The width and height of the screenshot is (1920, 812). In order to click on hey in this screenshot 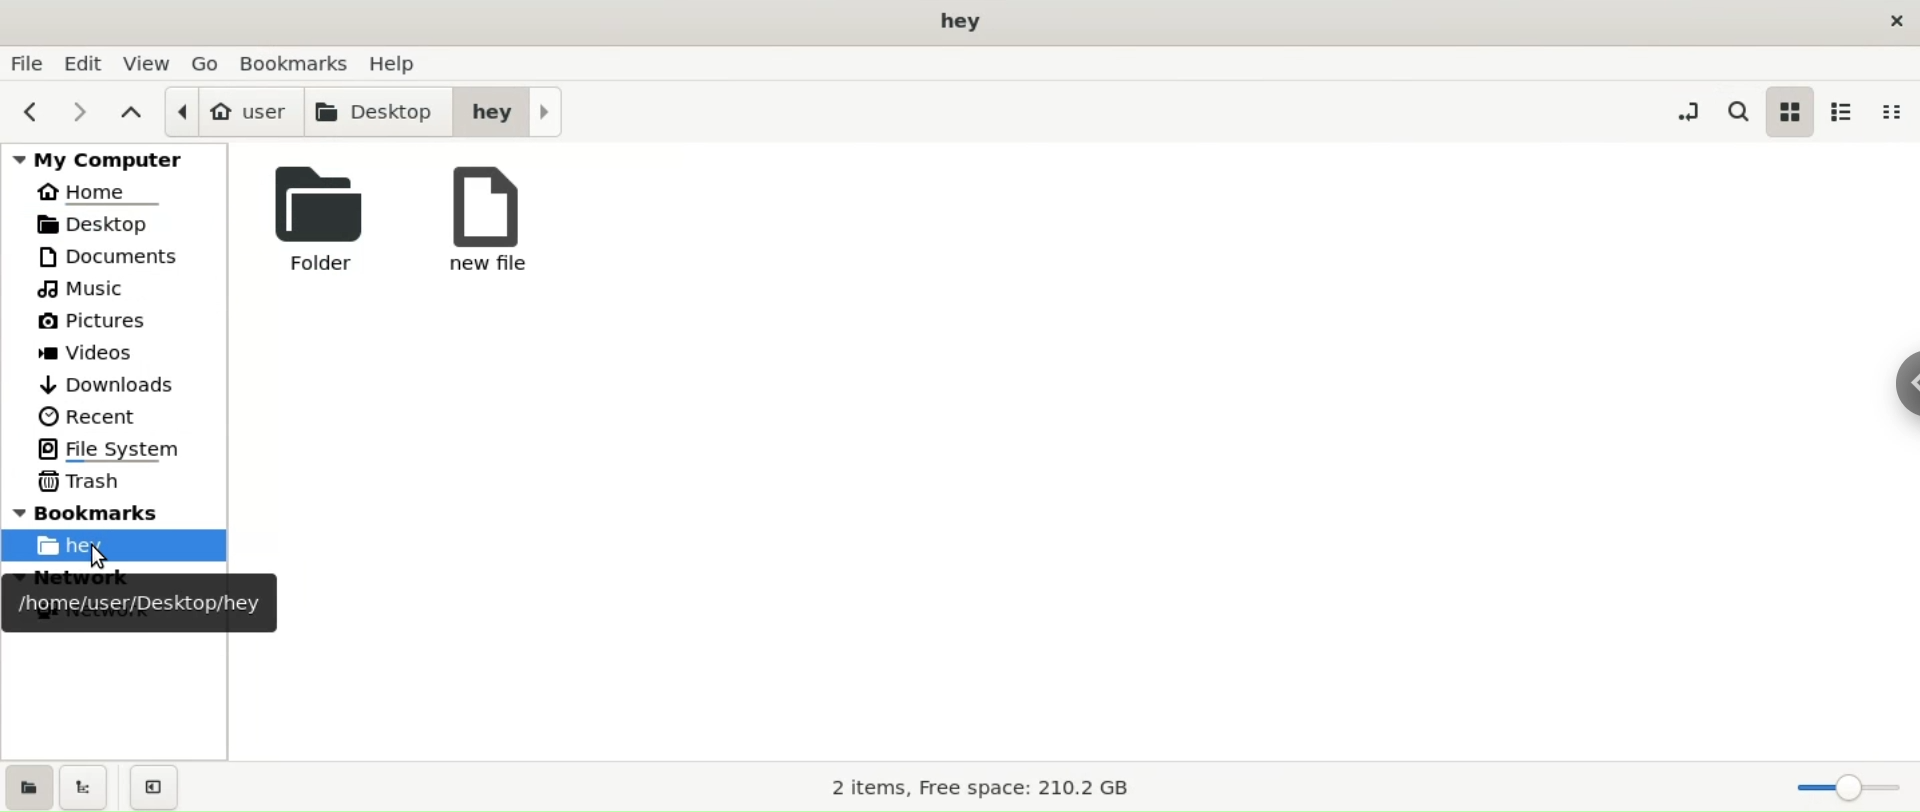, I will do `click(115, 545)`.